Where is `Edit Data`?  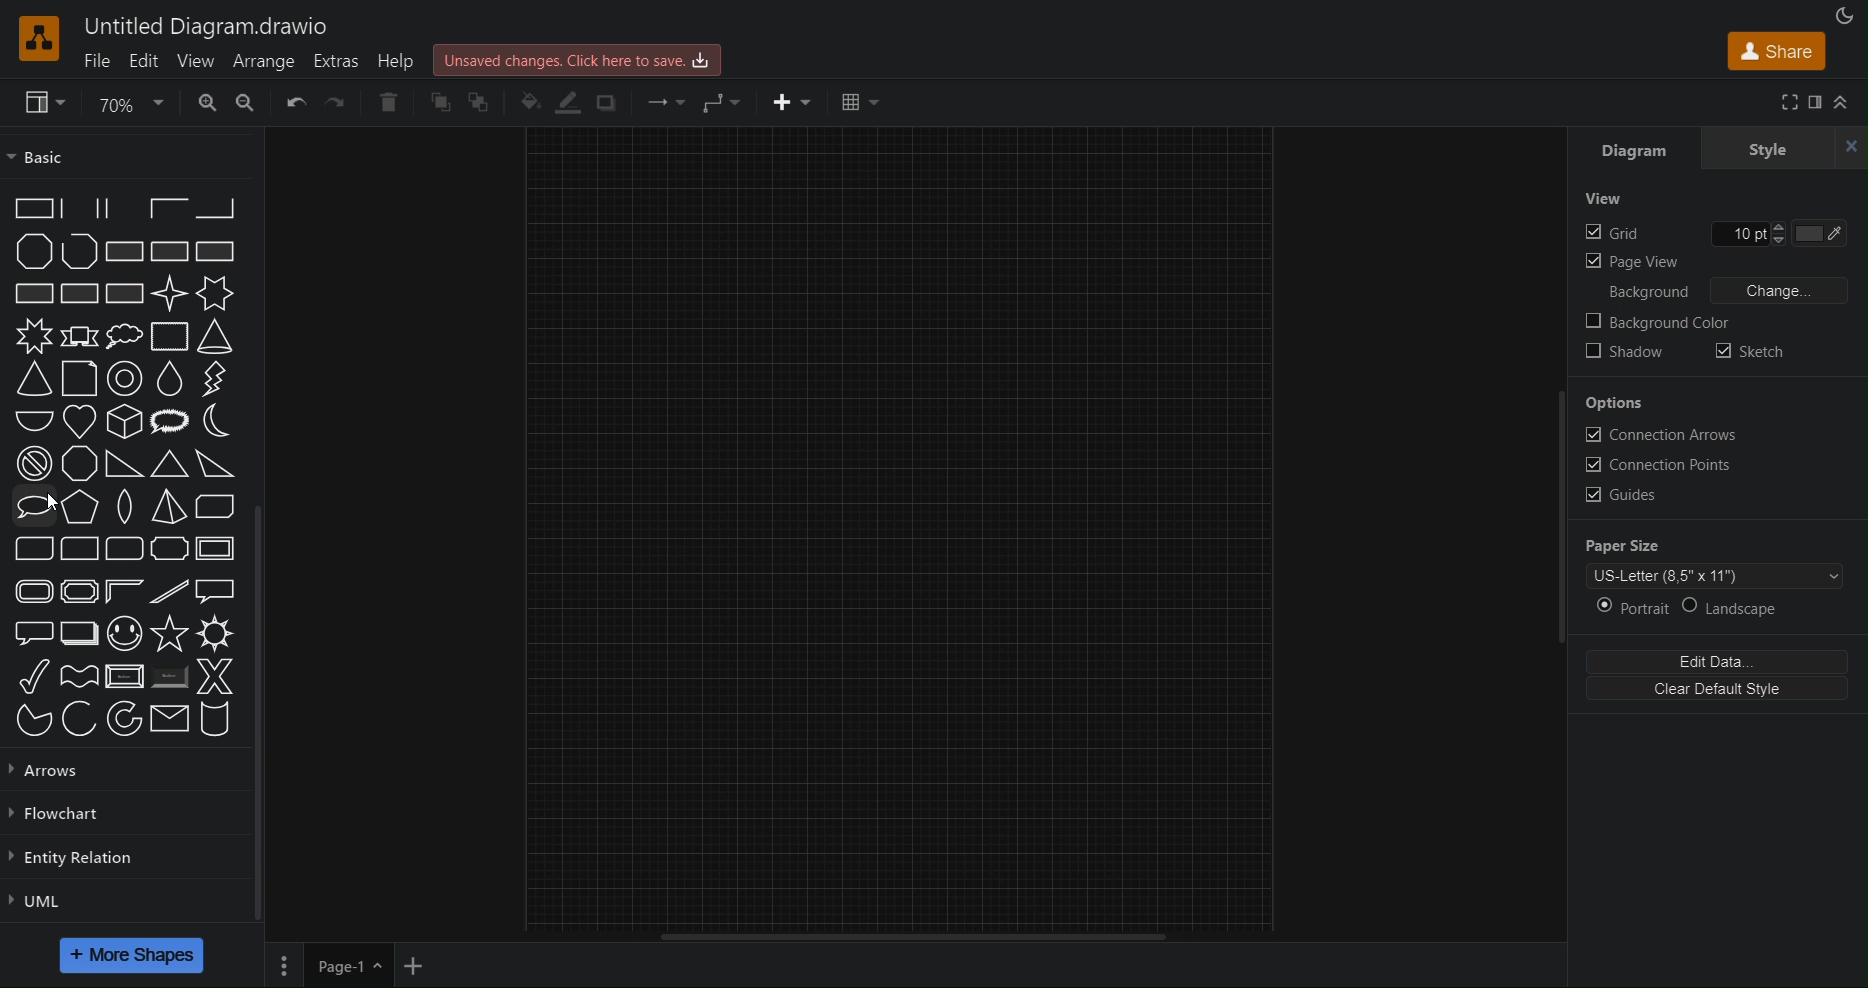 Edit Data is located at coordinates (1718, 661).